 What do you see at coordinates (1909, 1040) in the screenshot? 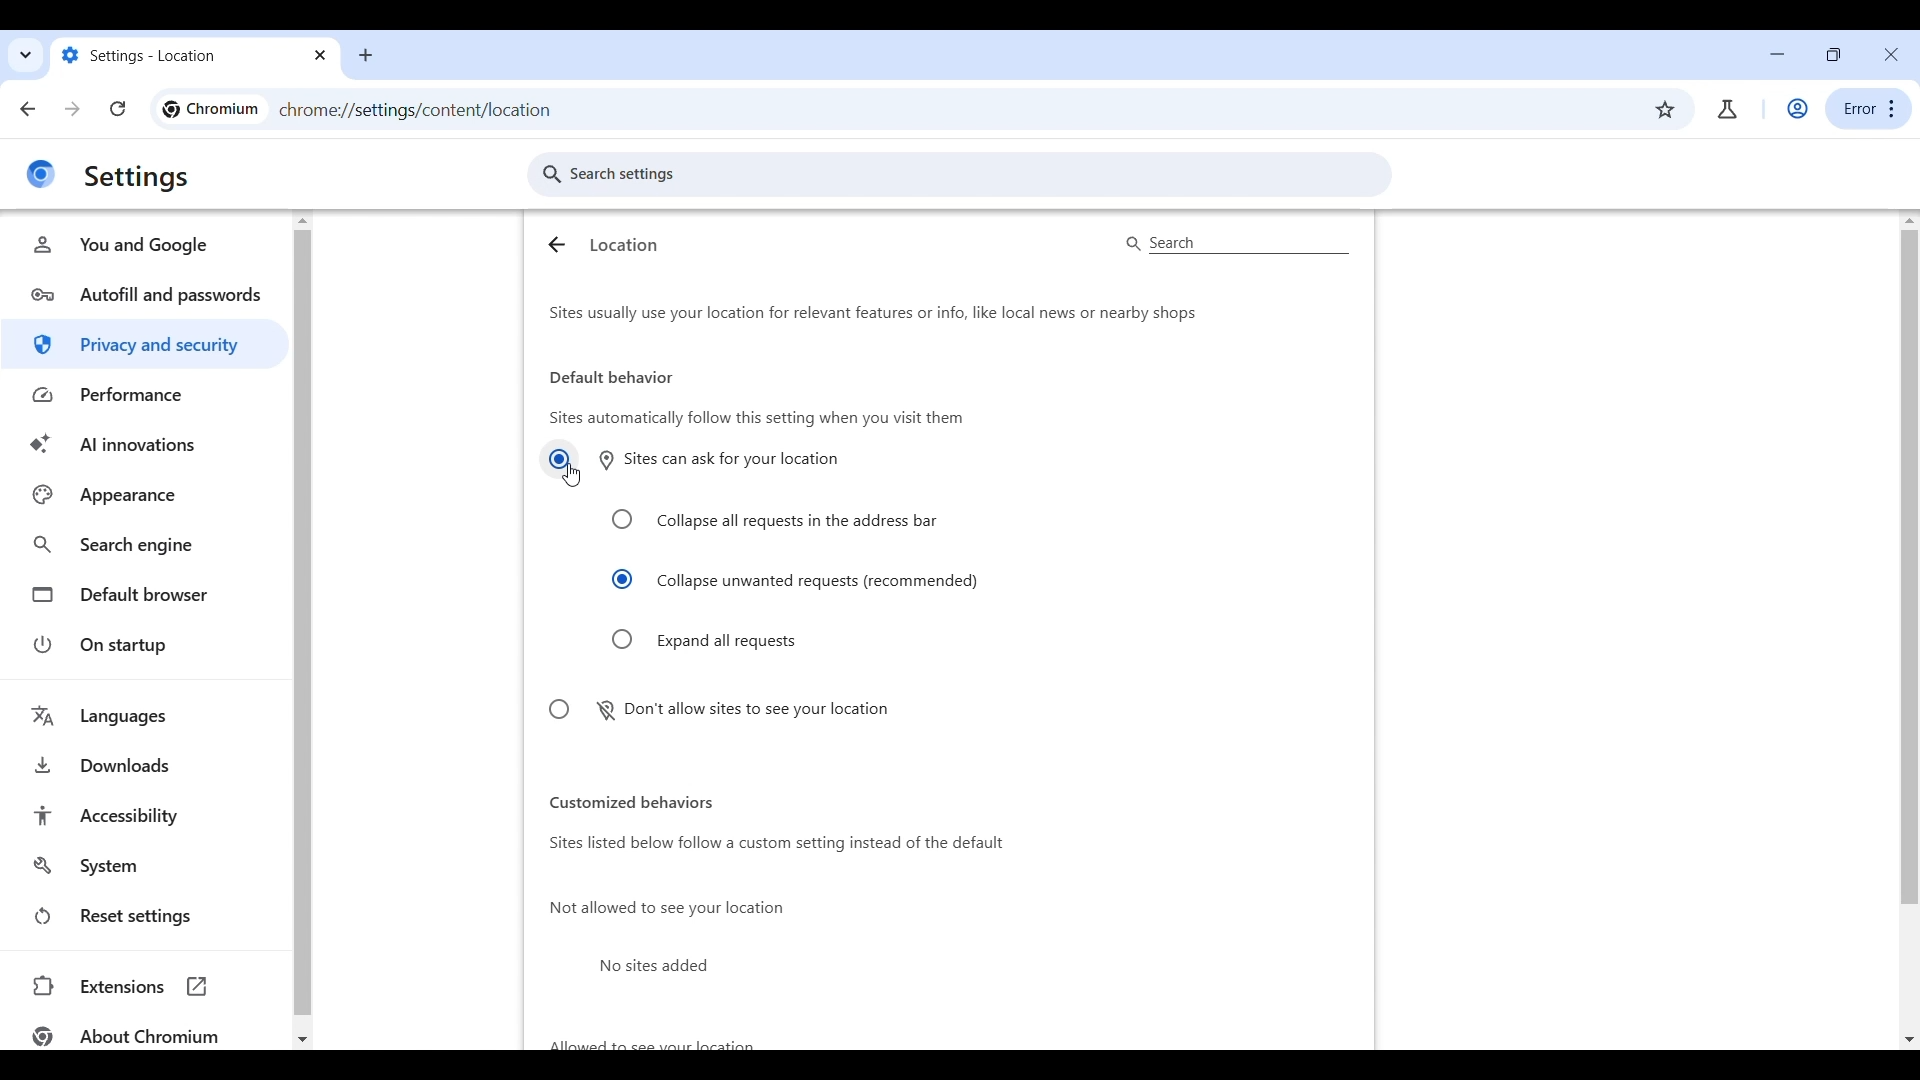
I see `Quick slide to bottom` at bounding box center [1909, 1040].